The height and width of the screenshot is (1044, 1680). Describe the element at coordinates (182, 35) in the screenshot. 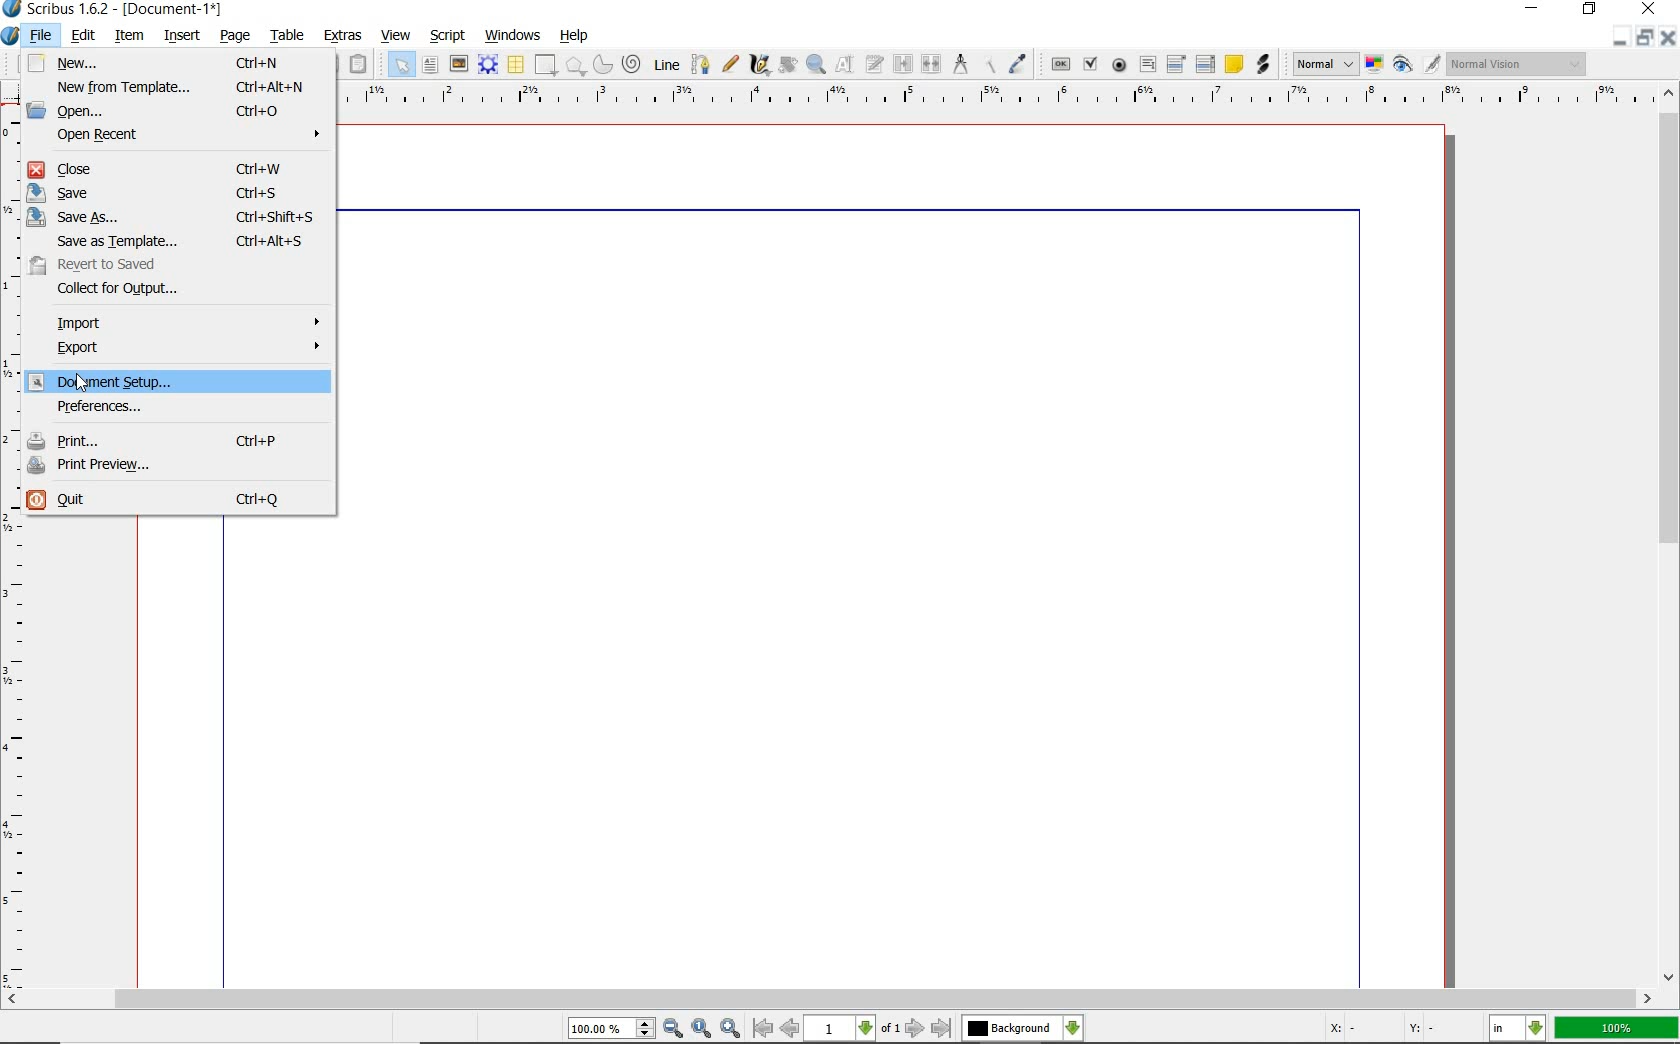

I see `insert` at that location.